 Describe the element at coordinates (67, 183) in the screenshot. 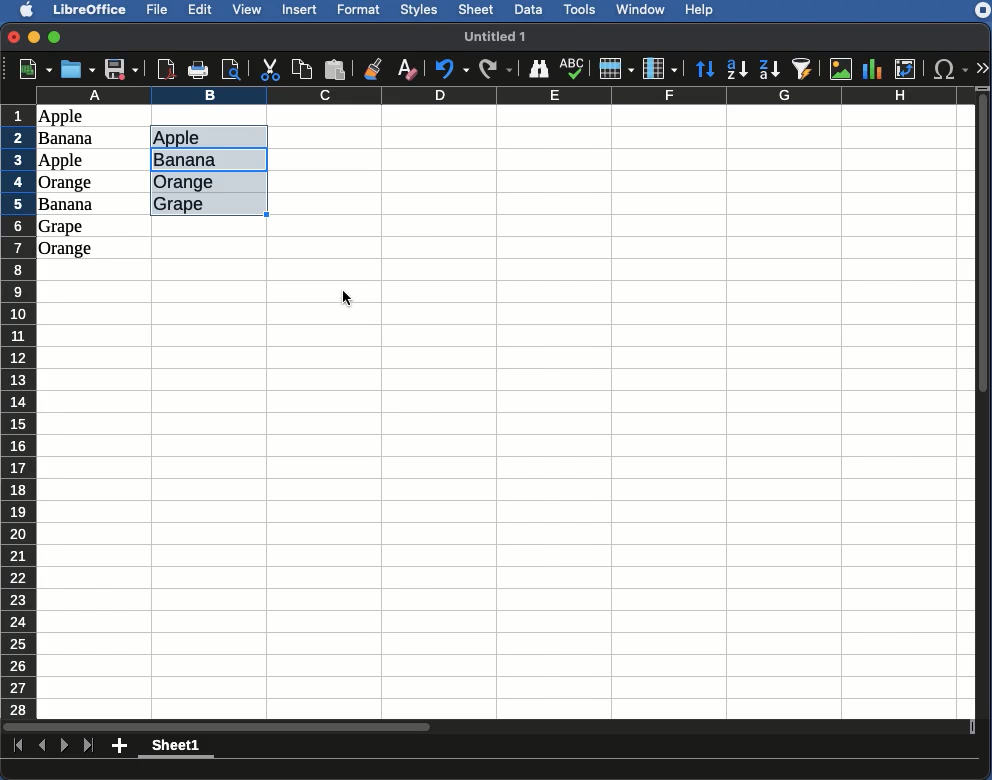

I see `Orange` at that location.